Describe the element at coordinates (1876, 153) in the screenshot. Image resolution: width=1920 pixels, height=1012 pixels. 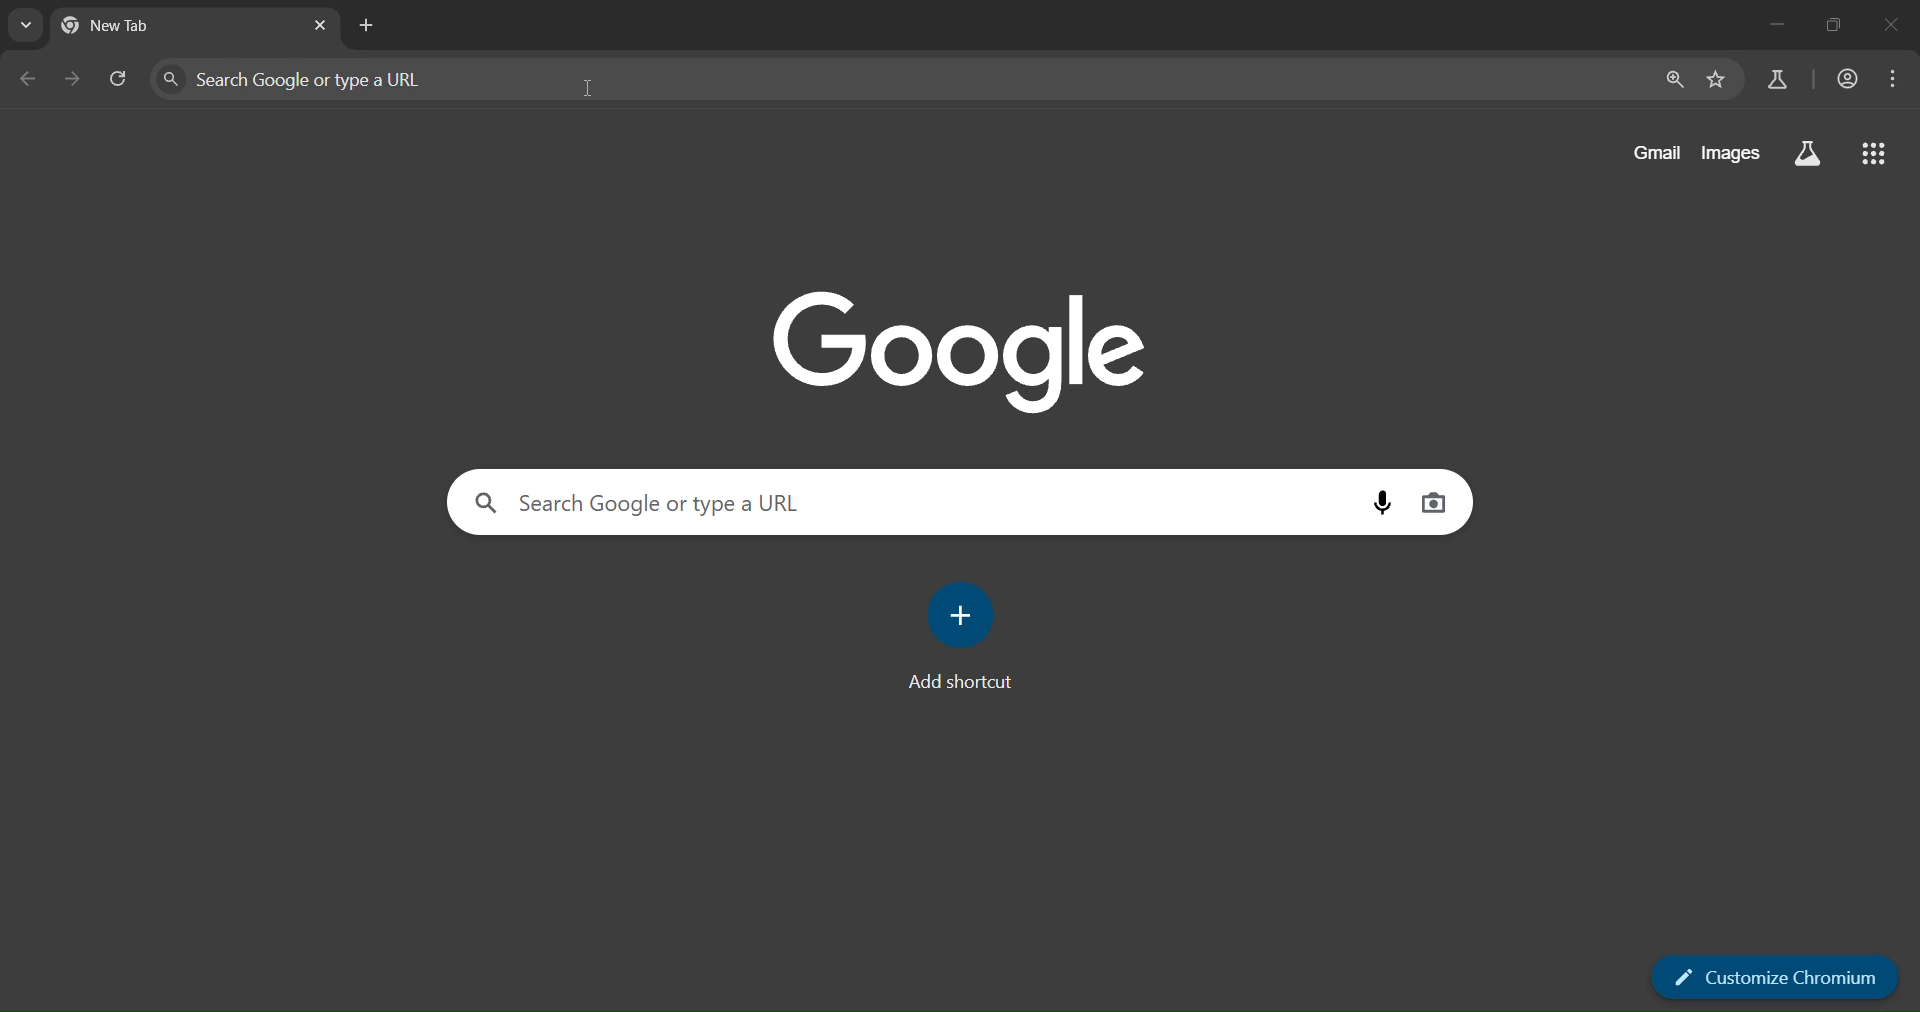
I see `google apps` at that location.